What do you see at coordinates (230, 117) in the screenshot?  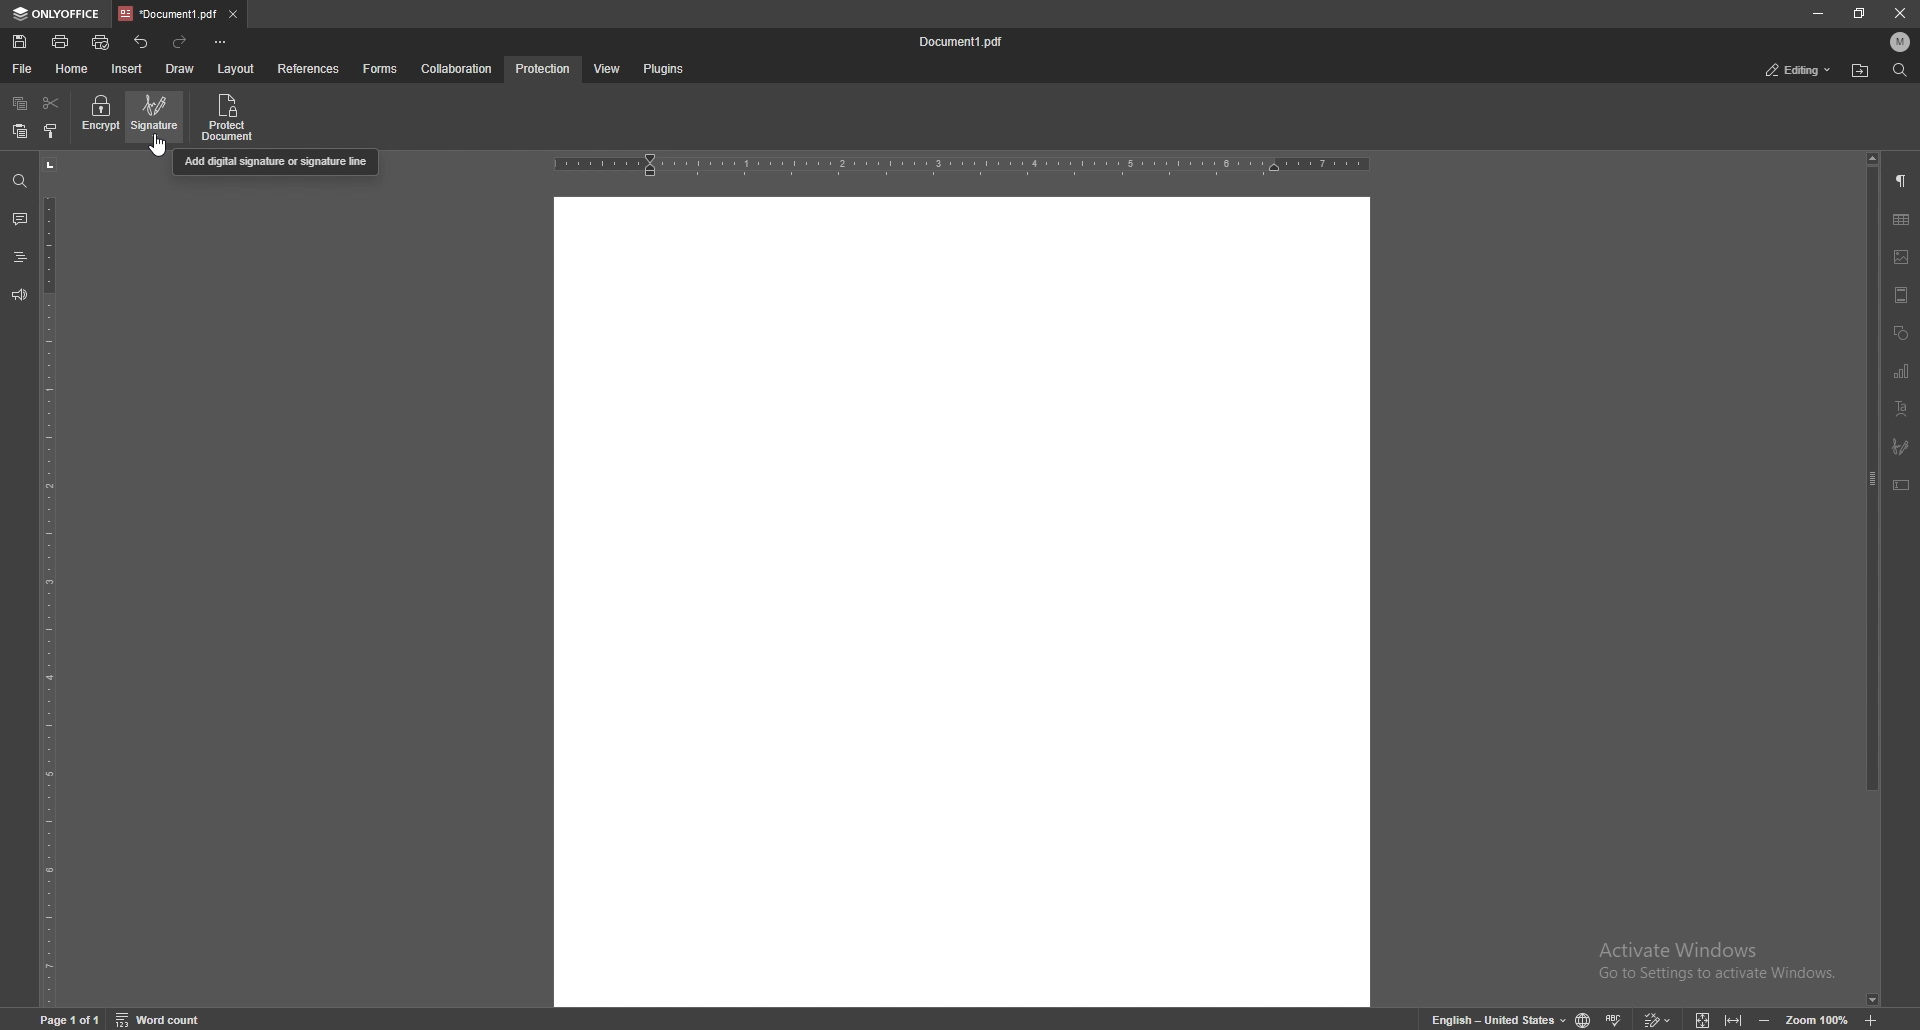 I see `protect document` at bounding box center [230, 117].